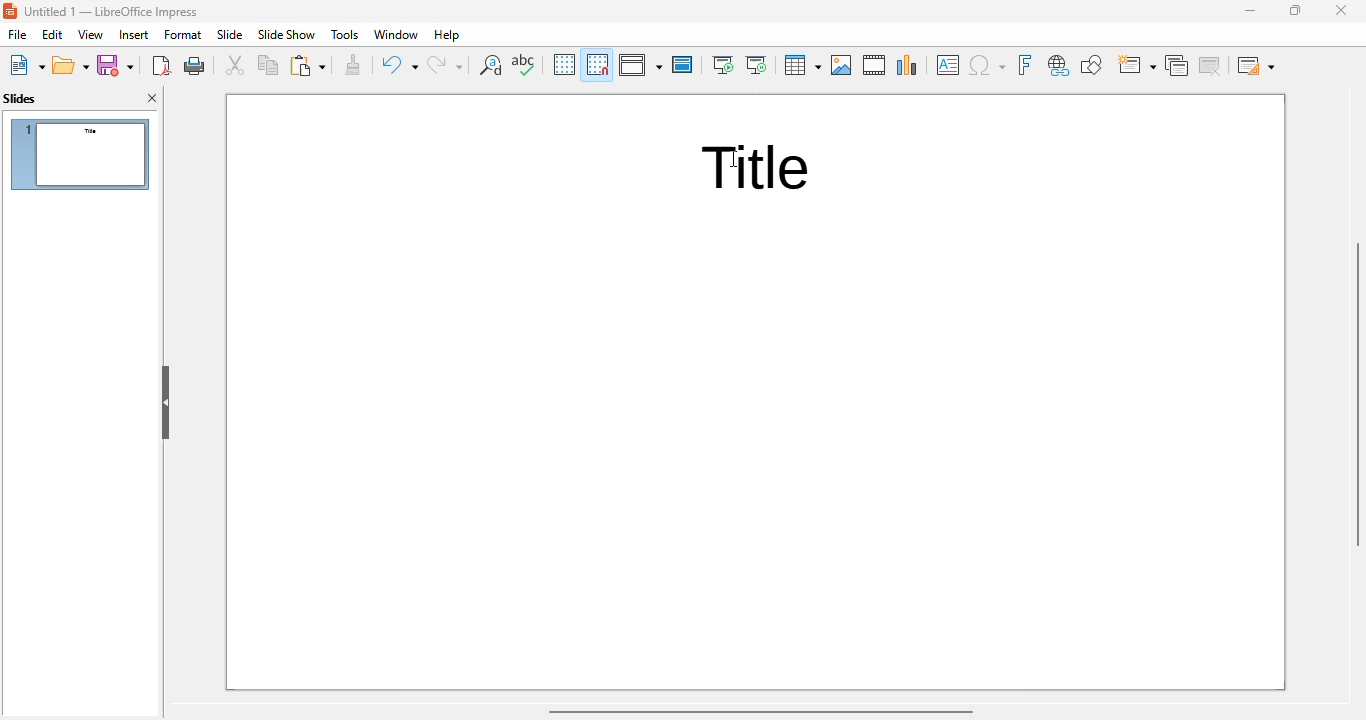 The image size is (1366, 720). I want to click on help, so click(447, 34).